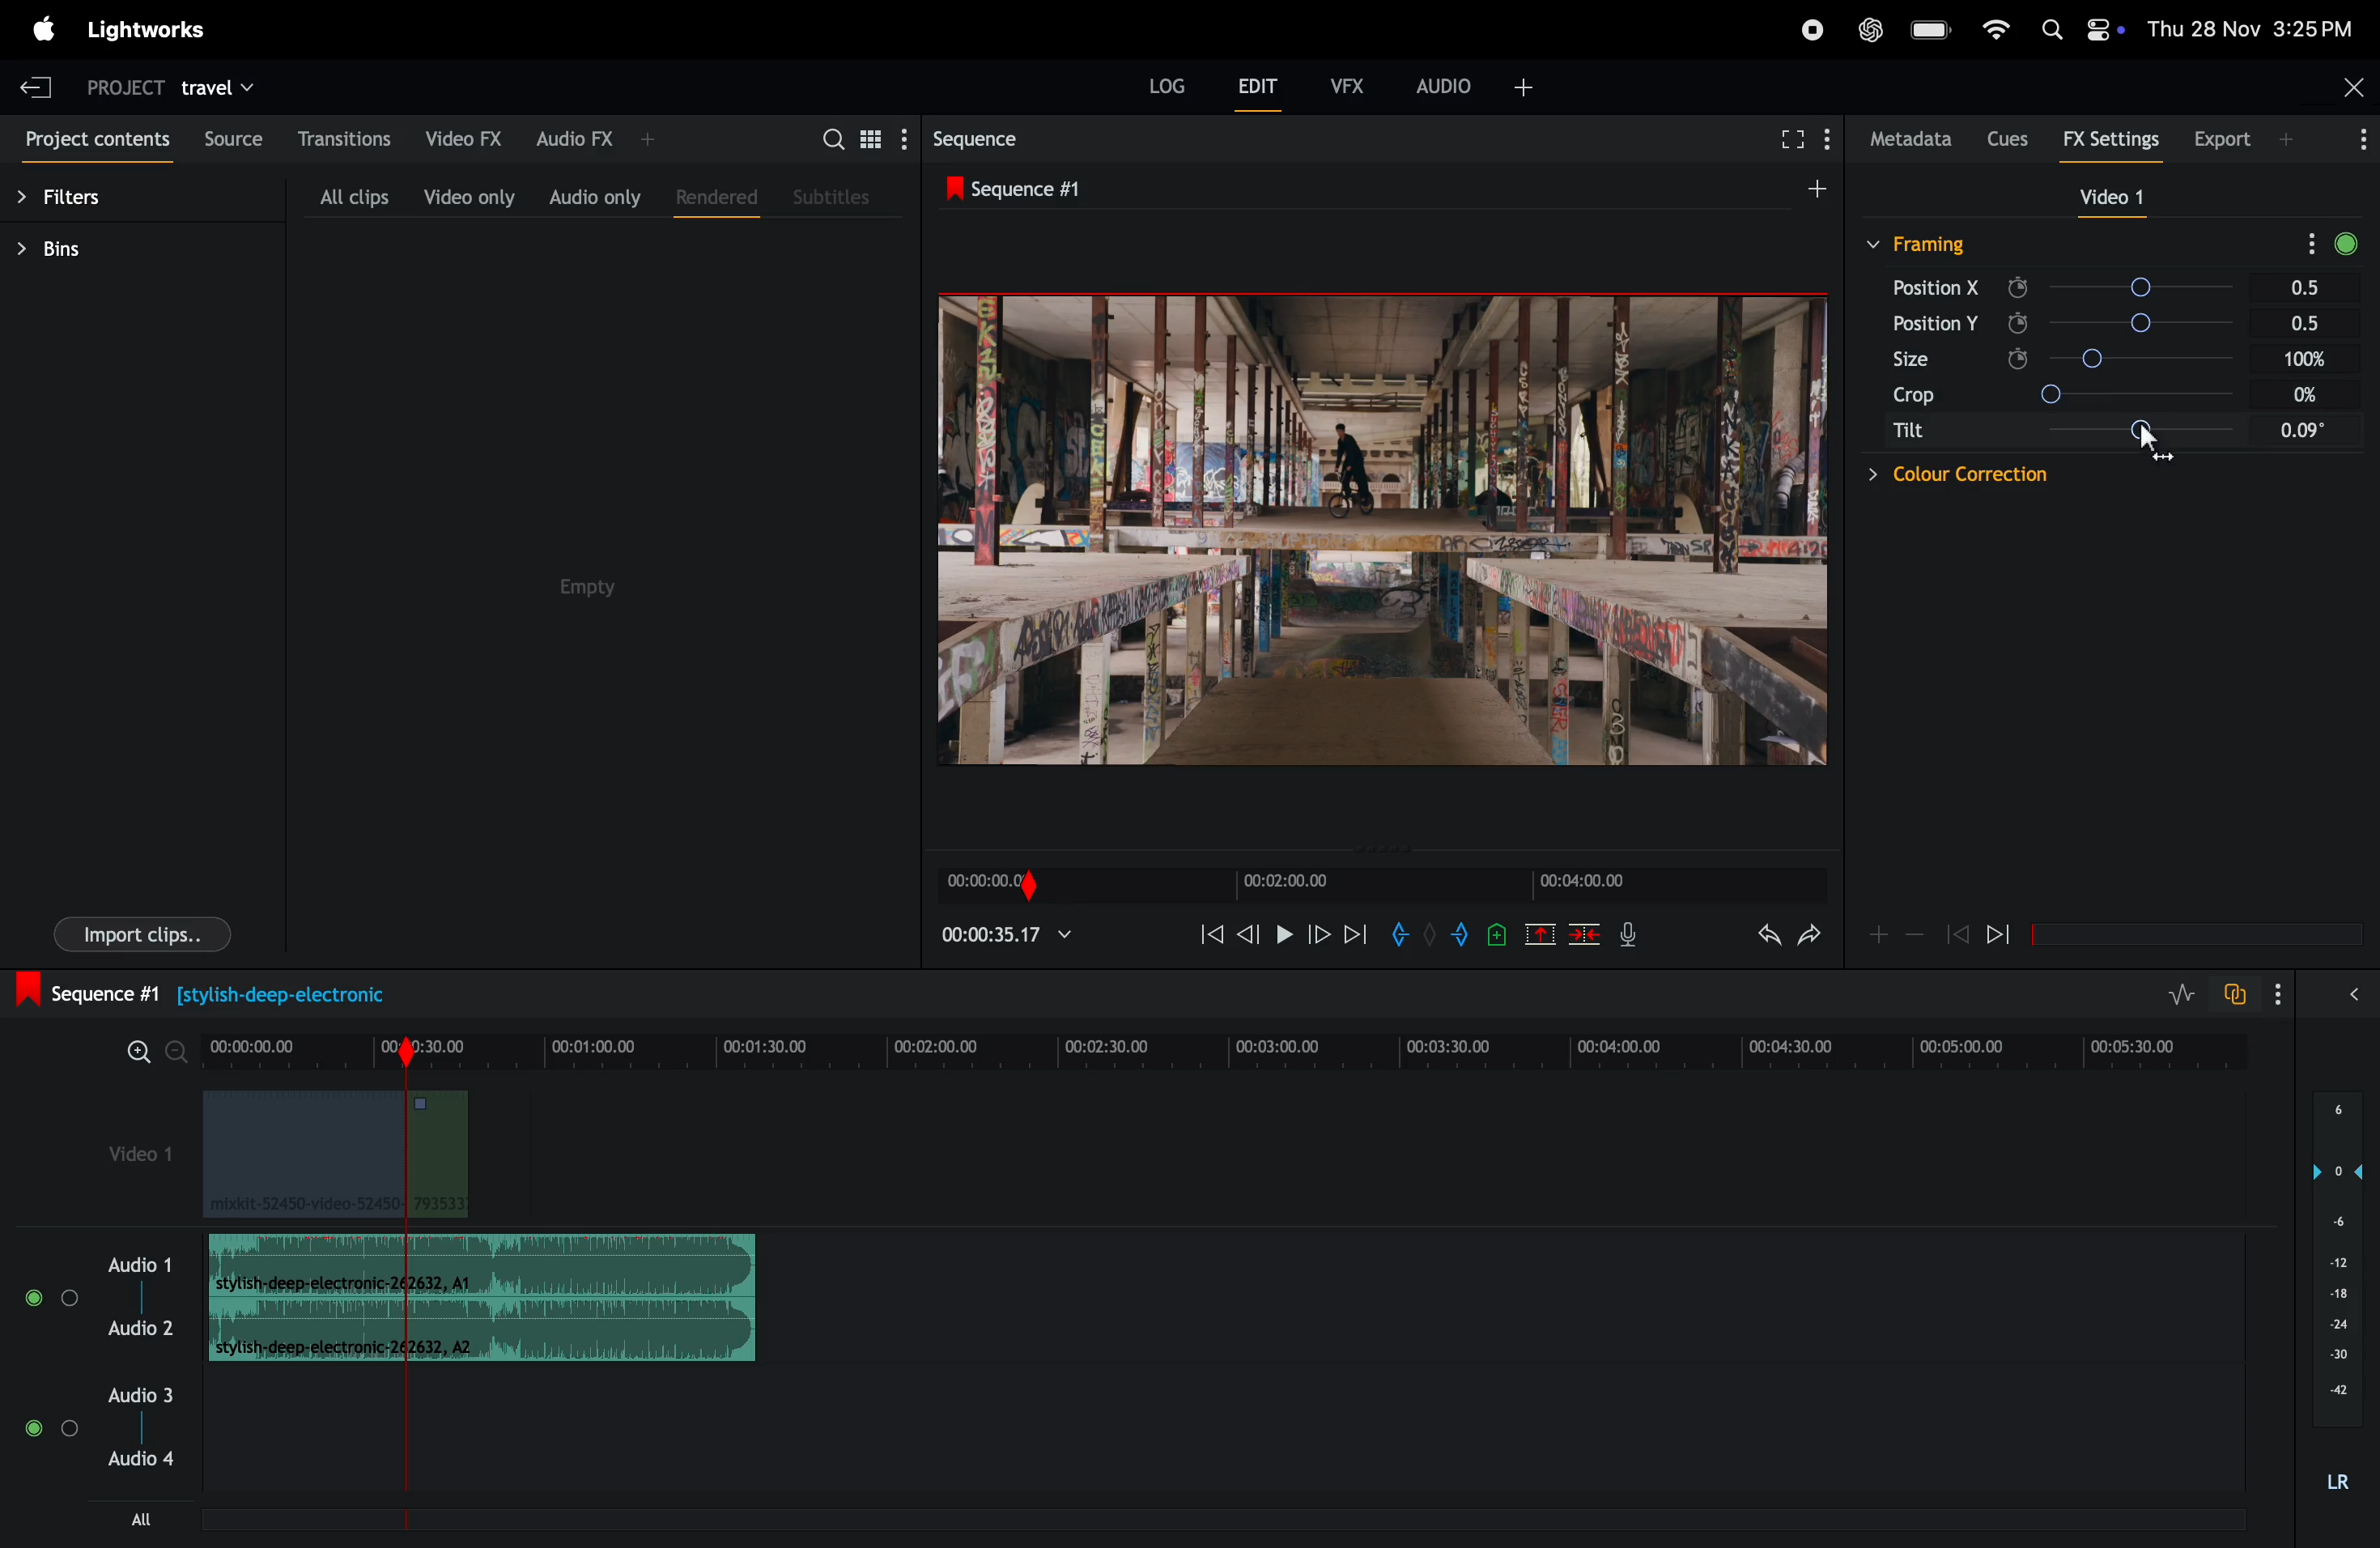  Describe the element at coordinates (1253, 87) in the screenshot. I see `edit` at that location.